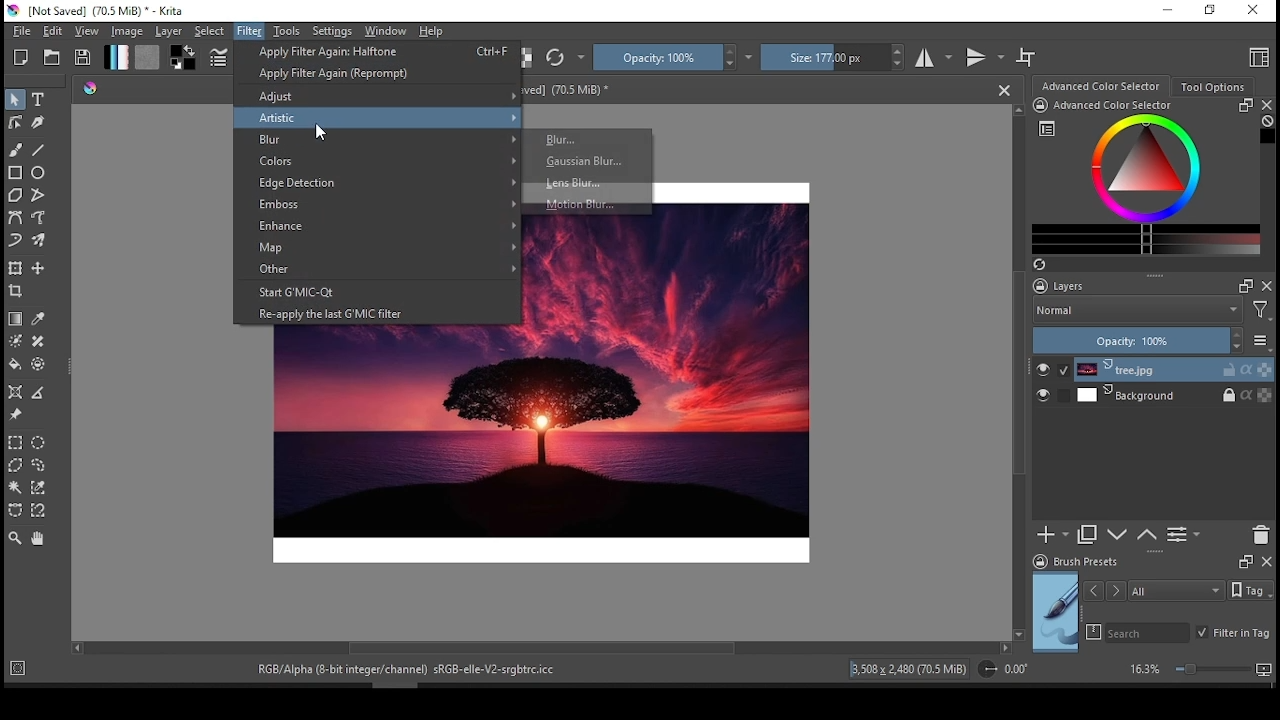 This screenshot has width=1280, height=720. What do you see at coordinates (325, 50) in the screenshot?
I see `apply filter again` at bounding box center [325, 50].